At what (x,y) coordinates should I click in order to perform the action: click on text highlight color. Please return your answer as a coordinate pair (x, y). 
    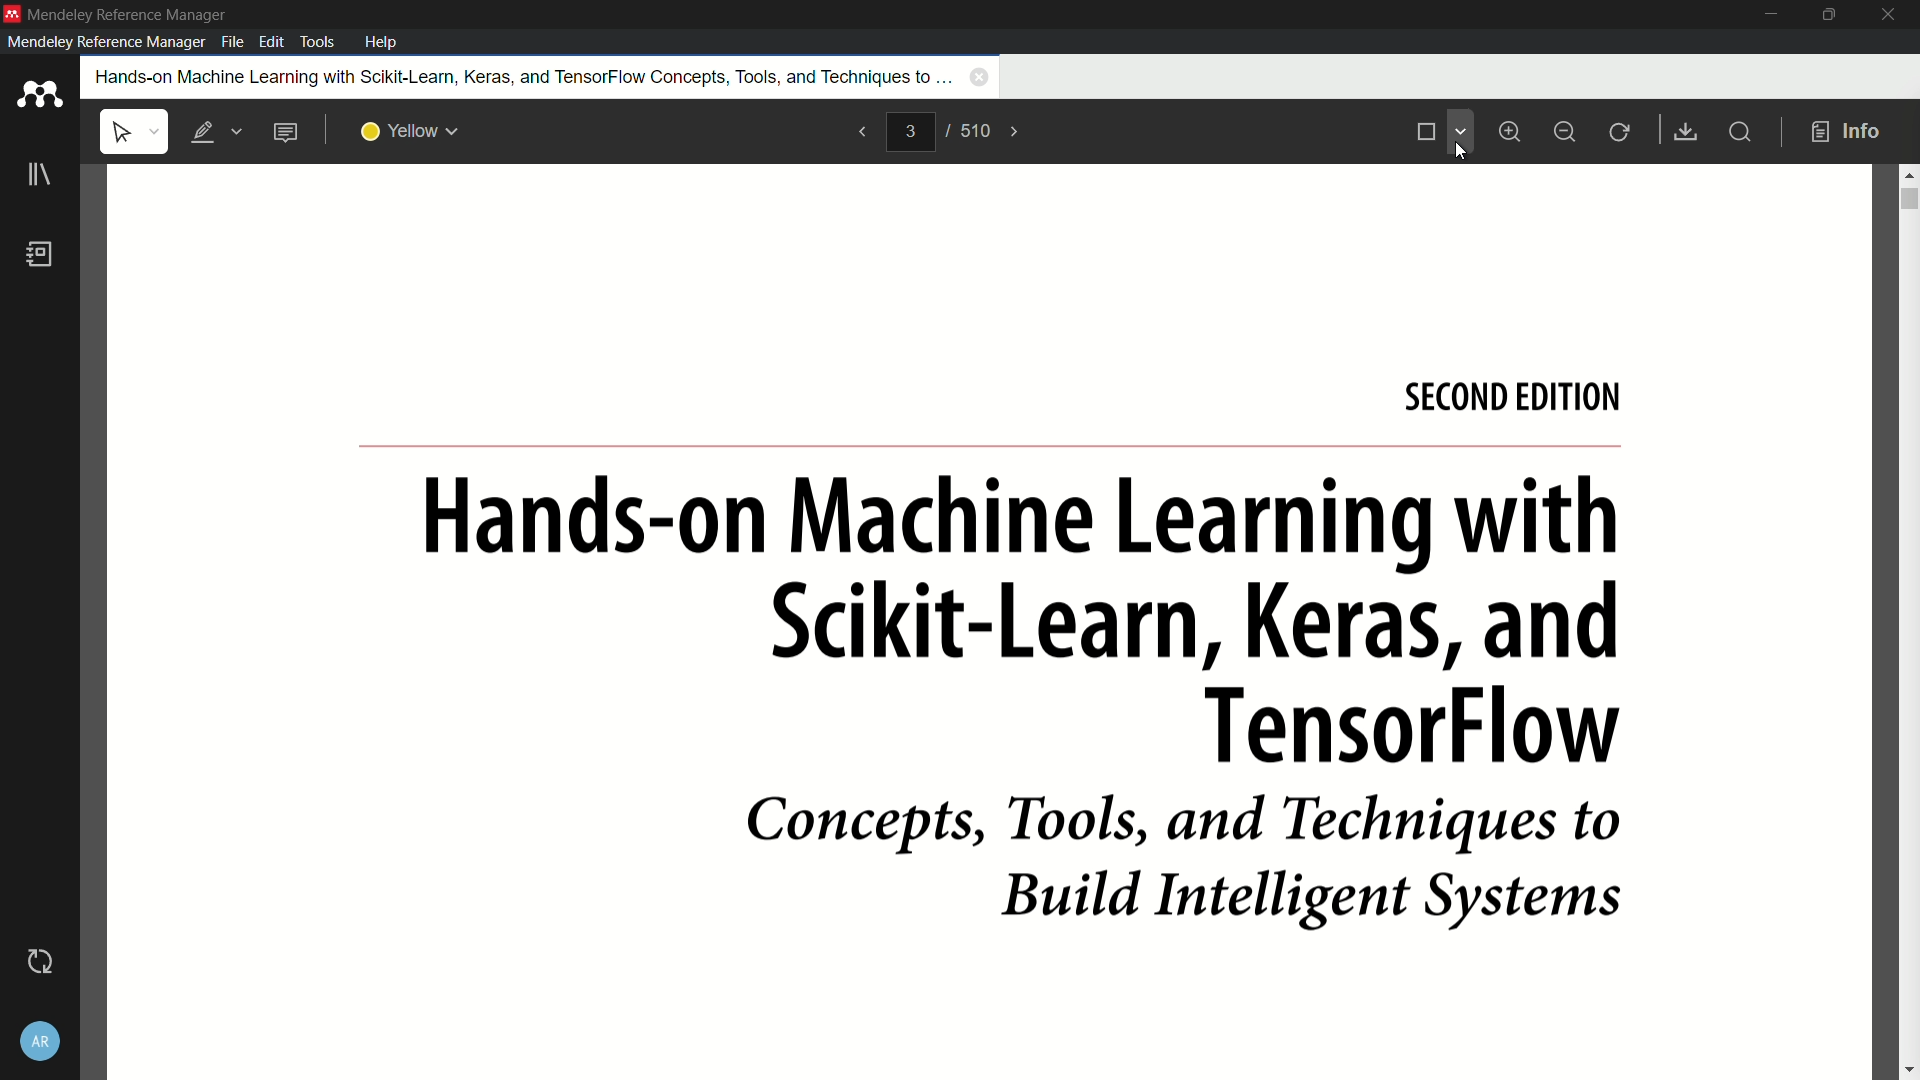
    Looking at the image, I should click on (411, 133).